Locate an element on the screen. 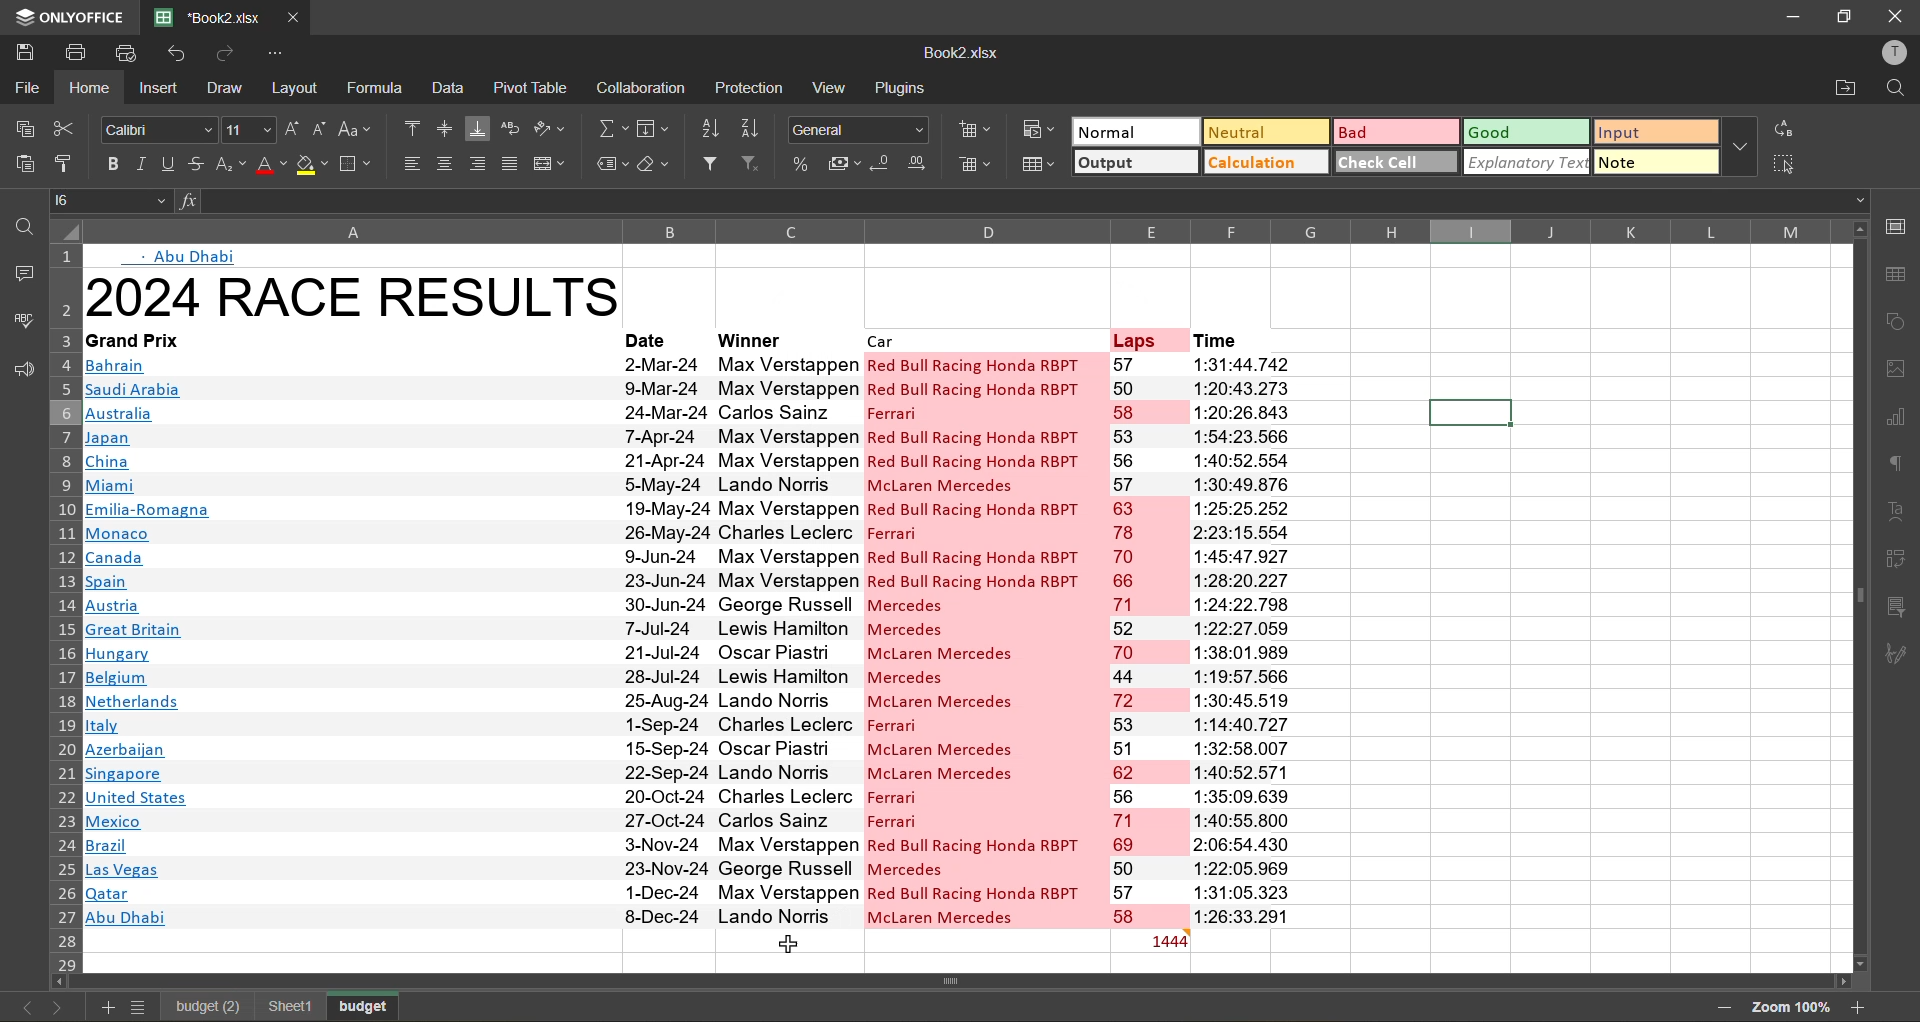  select all is located at coordinates (1786, 164).